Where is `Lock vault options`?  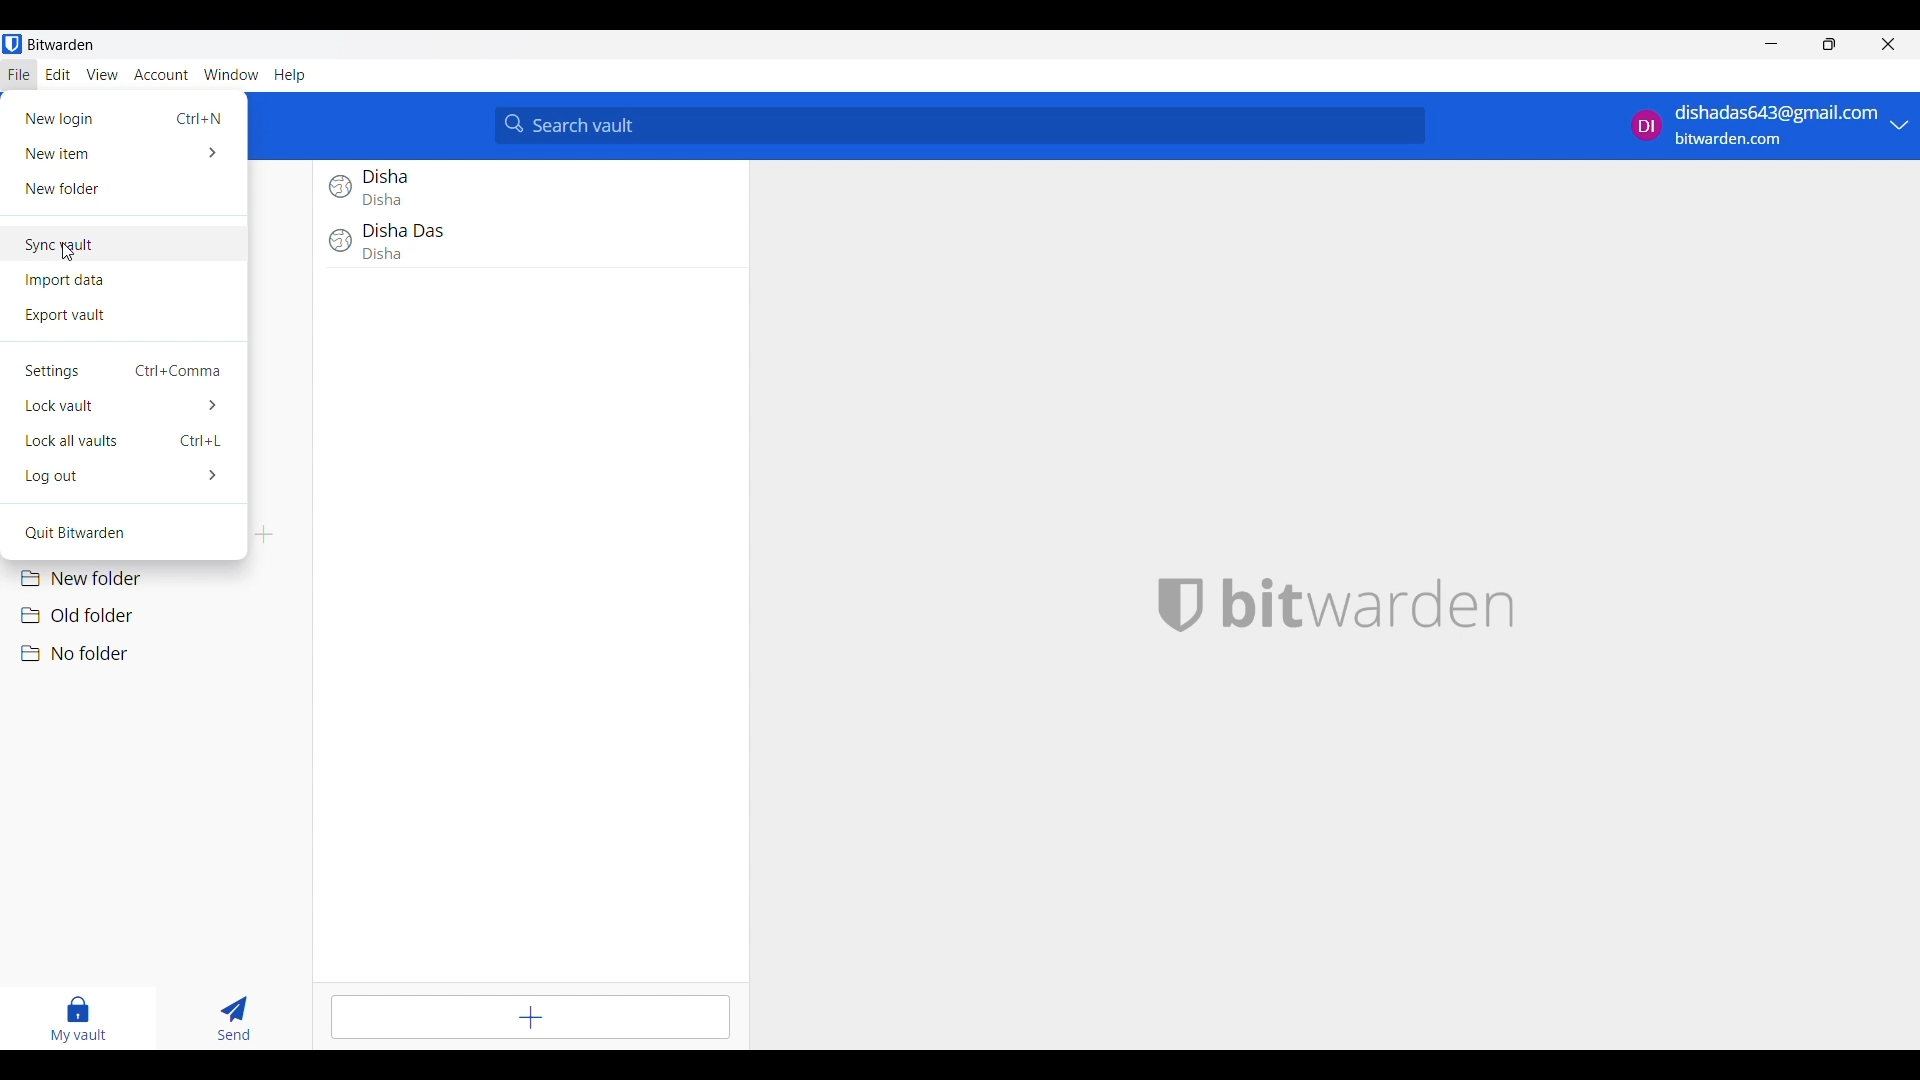
Lock vault options is located at coordinates (124, 406).